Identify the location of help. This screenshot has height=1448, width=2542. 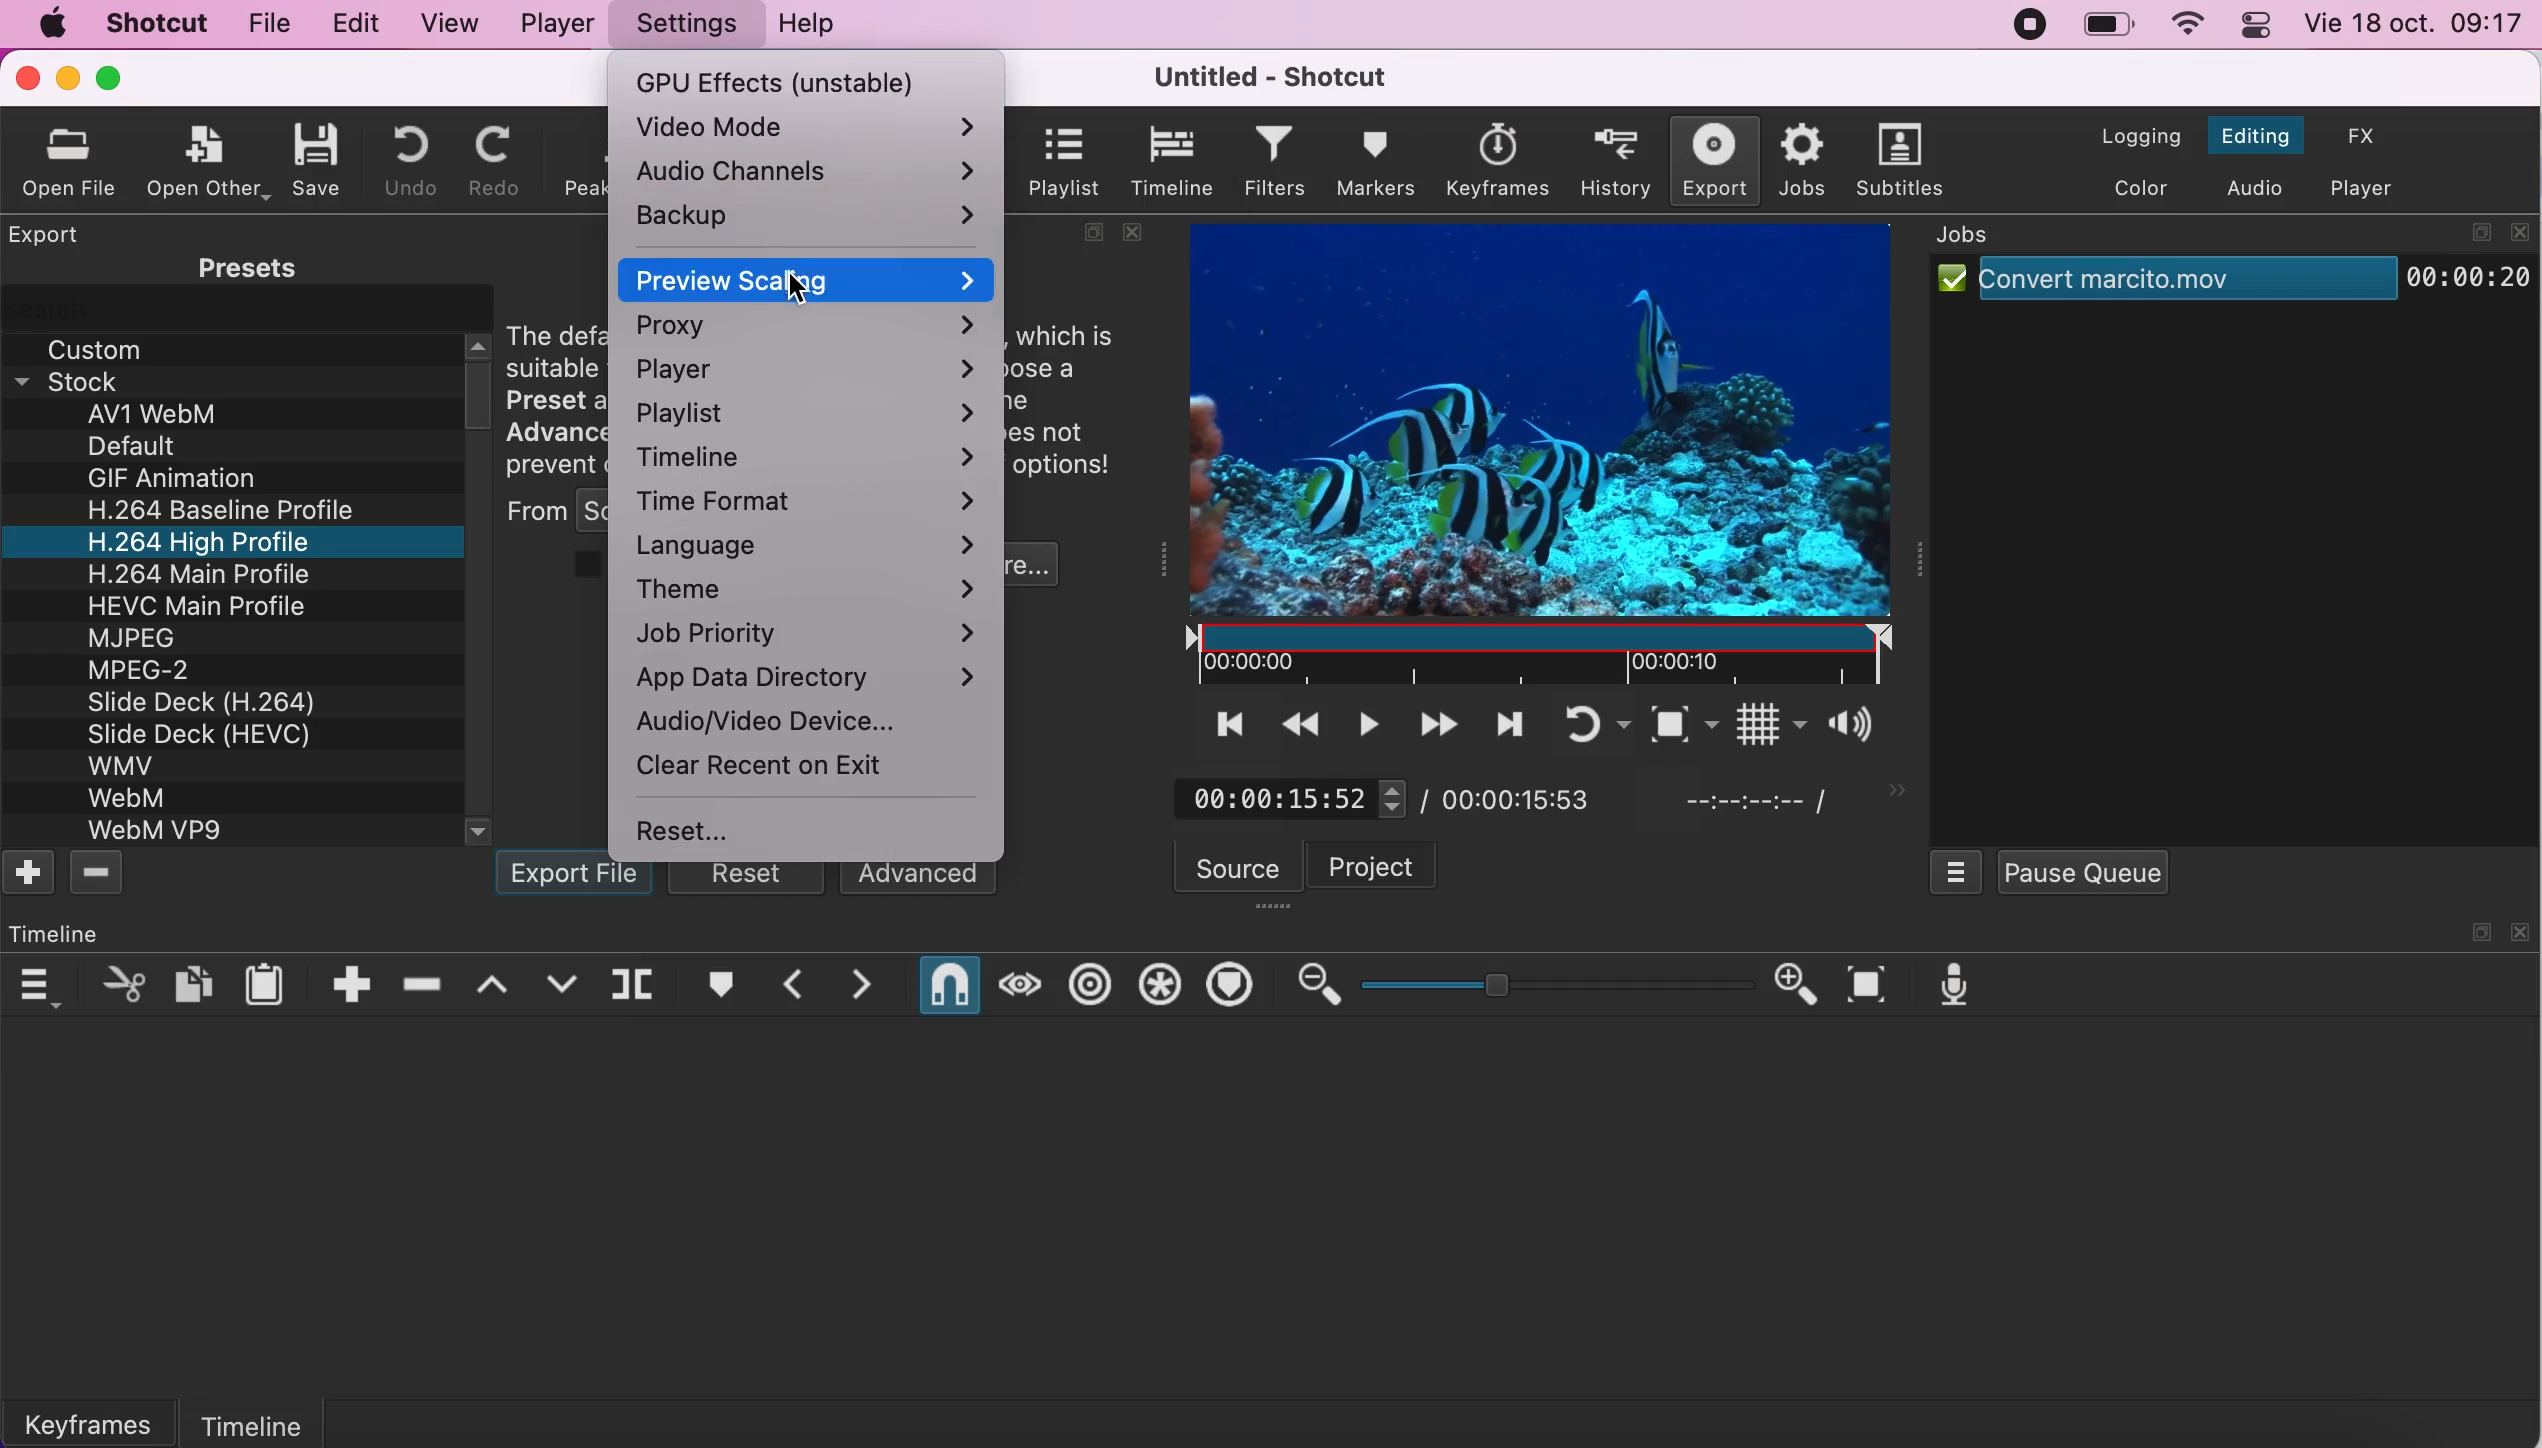
(810, 26).